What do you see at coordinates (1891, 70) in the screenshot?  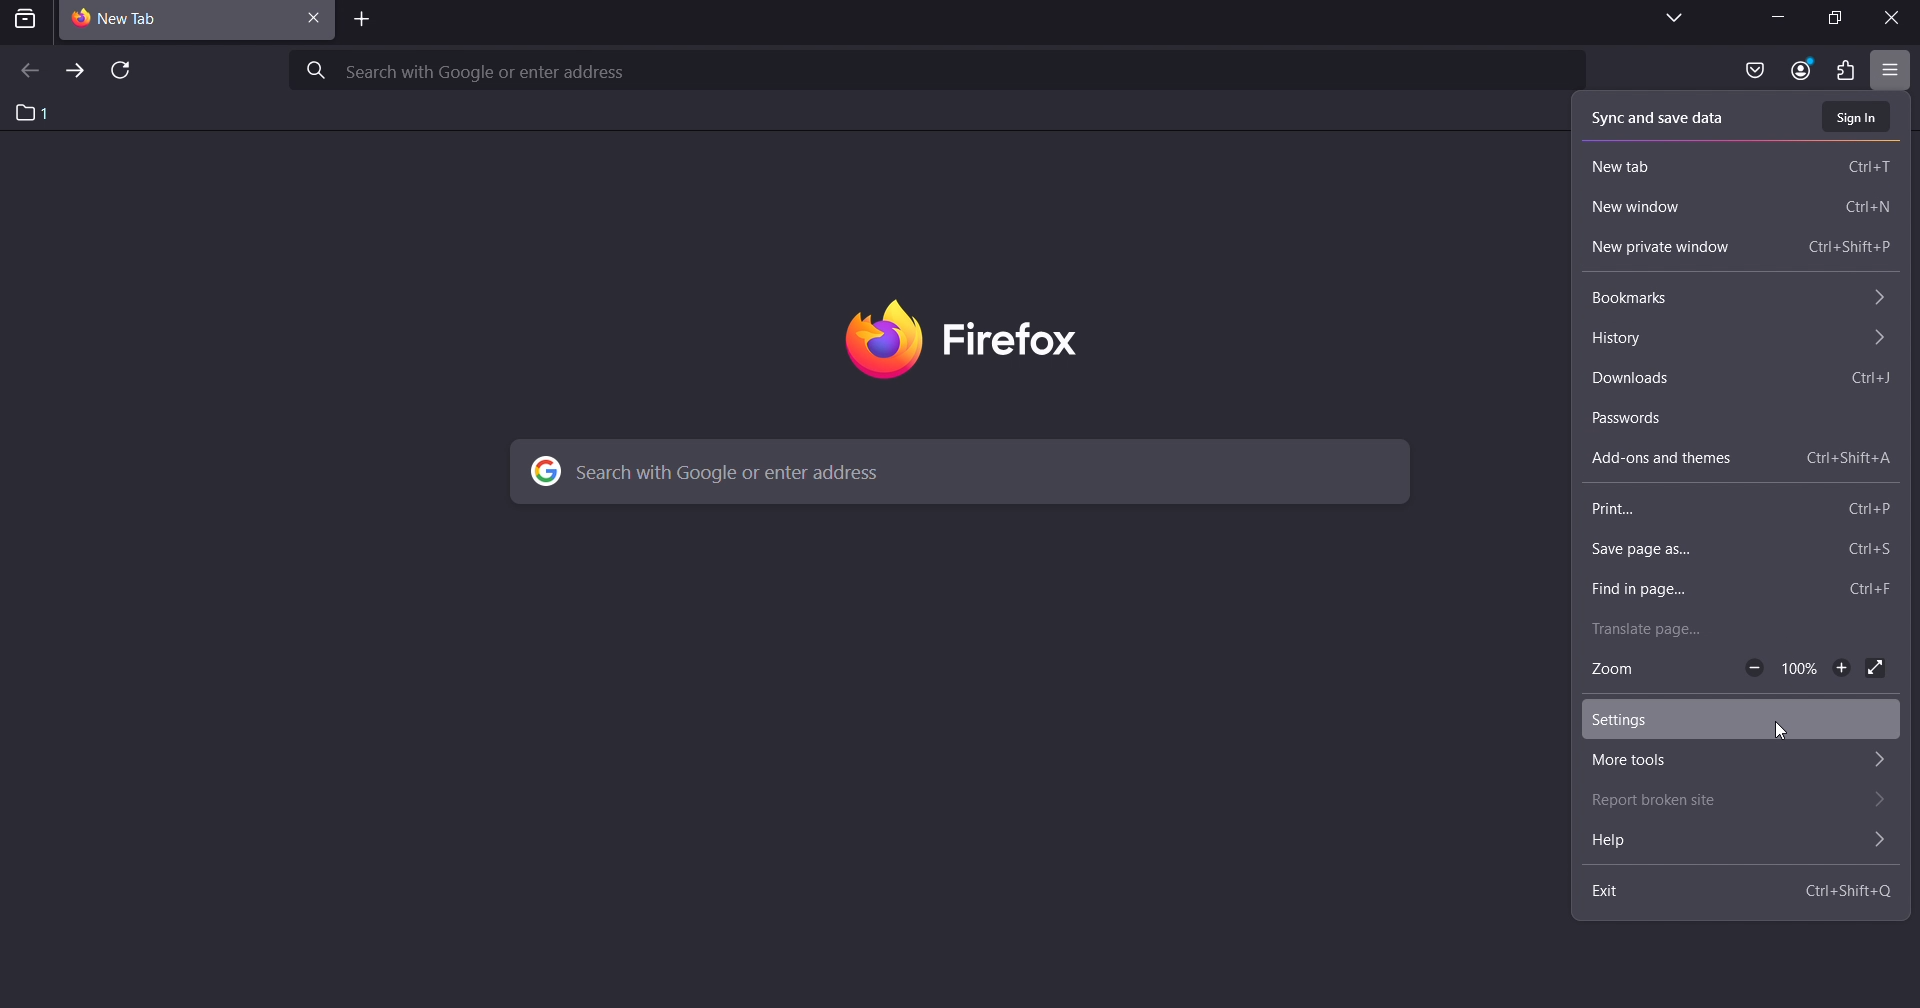 I see `open application menu` at bounding box center [1891, 70].